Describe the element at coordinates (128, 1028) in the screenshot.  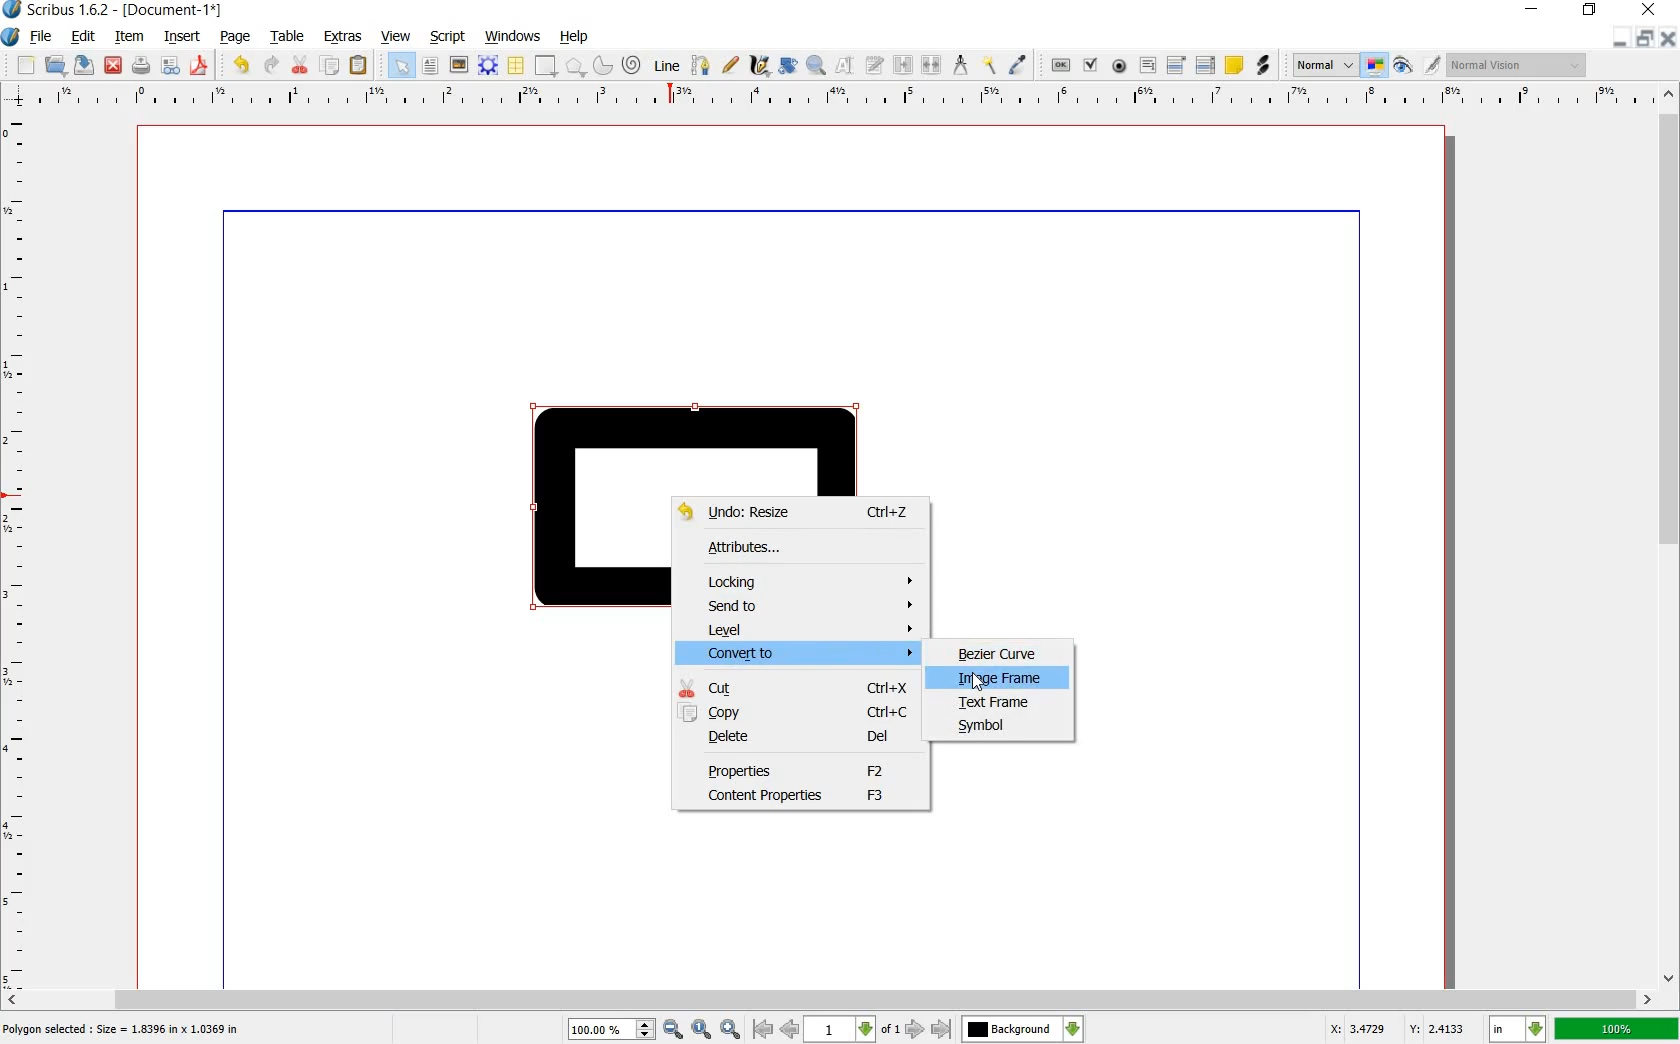
I see `Polygon selected:Size= 1.8396 in* 1.0369 in` at that location.